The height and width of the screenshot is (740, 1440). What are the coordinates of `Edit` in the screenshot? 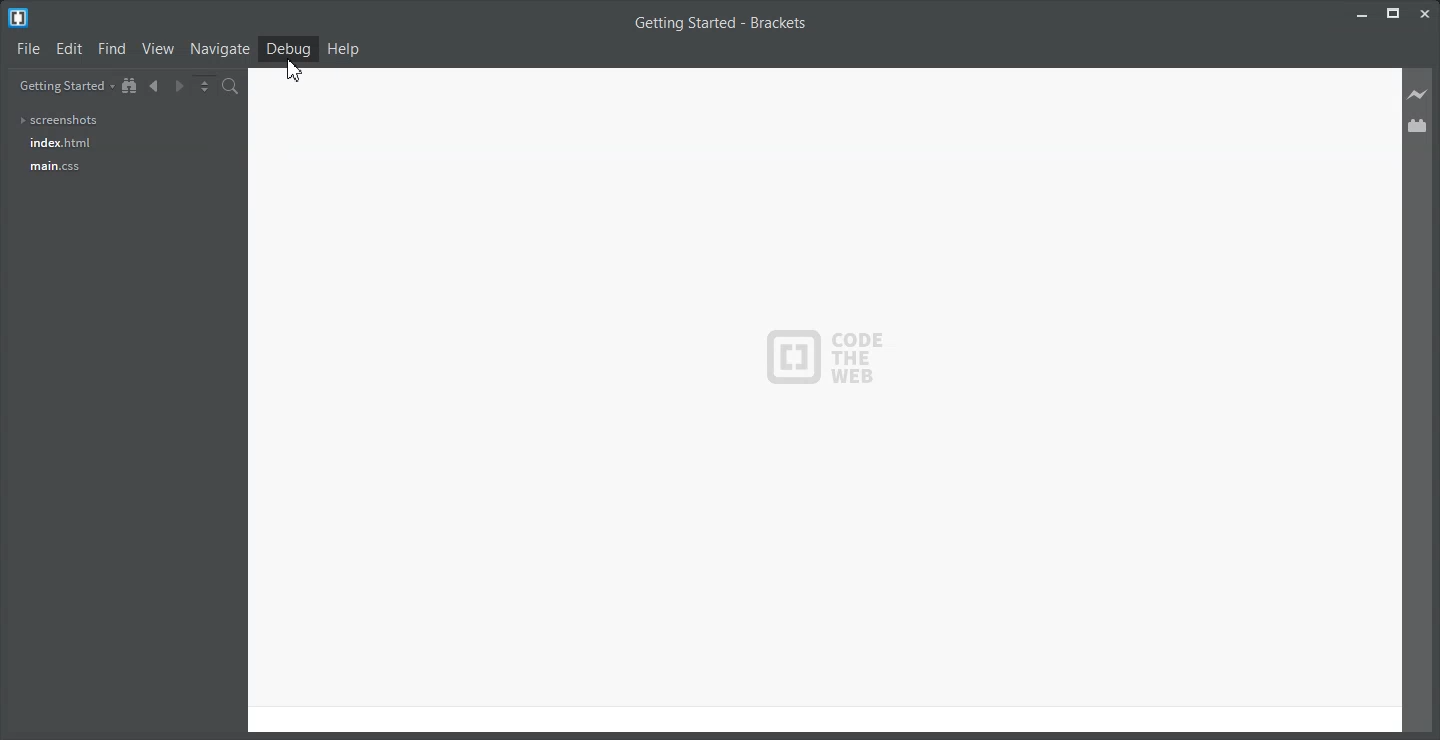 It's located at (69, 49).